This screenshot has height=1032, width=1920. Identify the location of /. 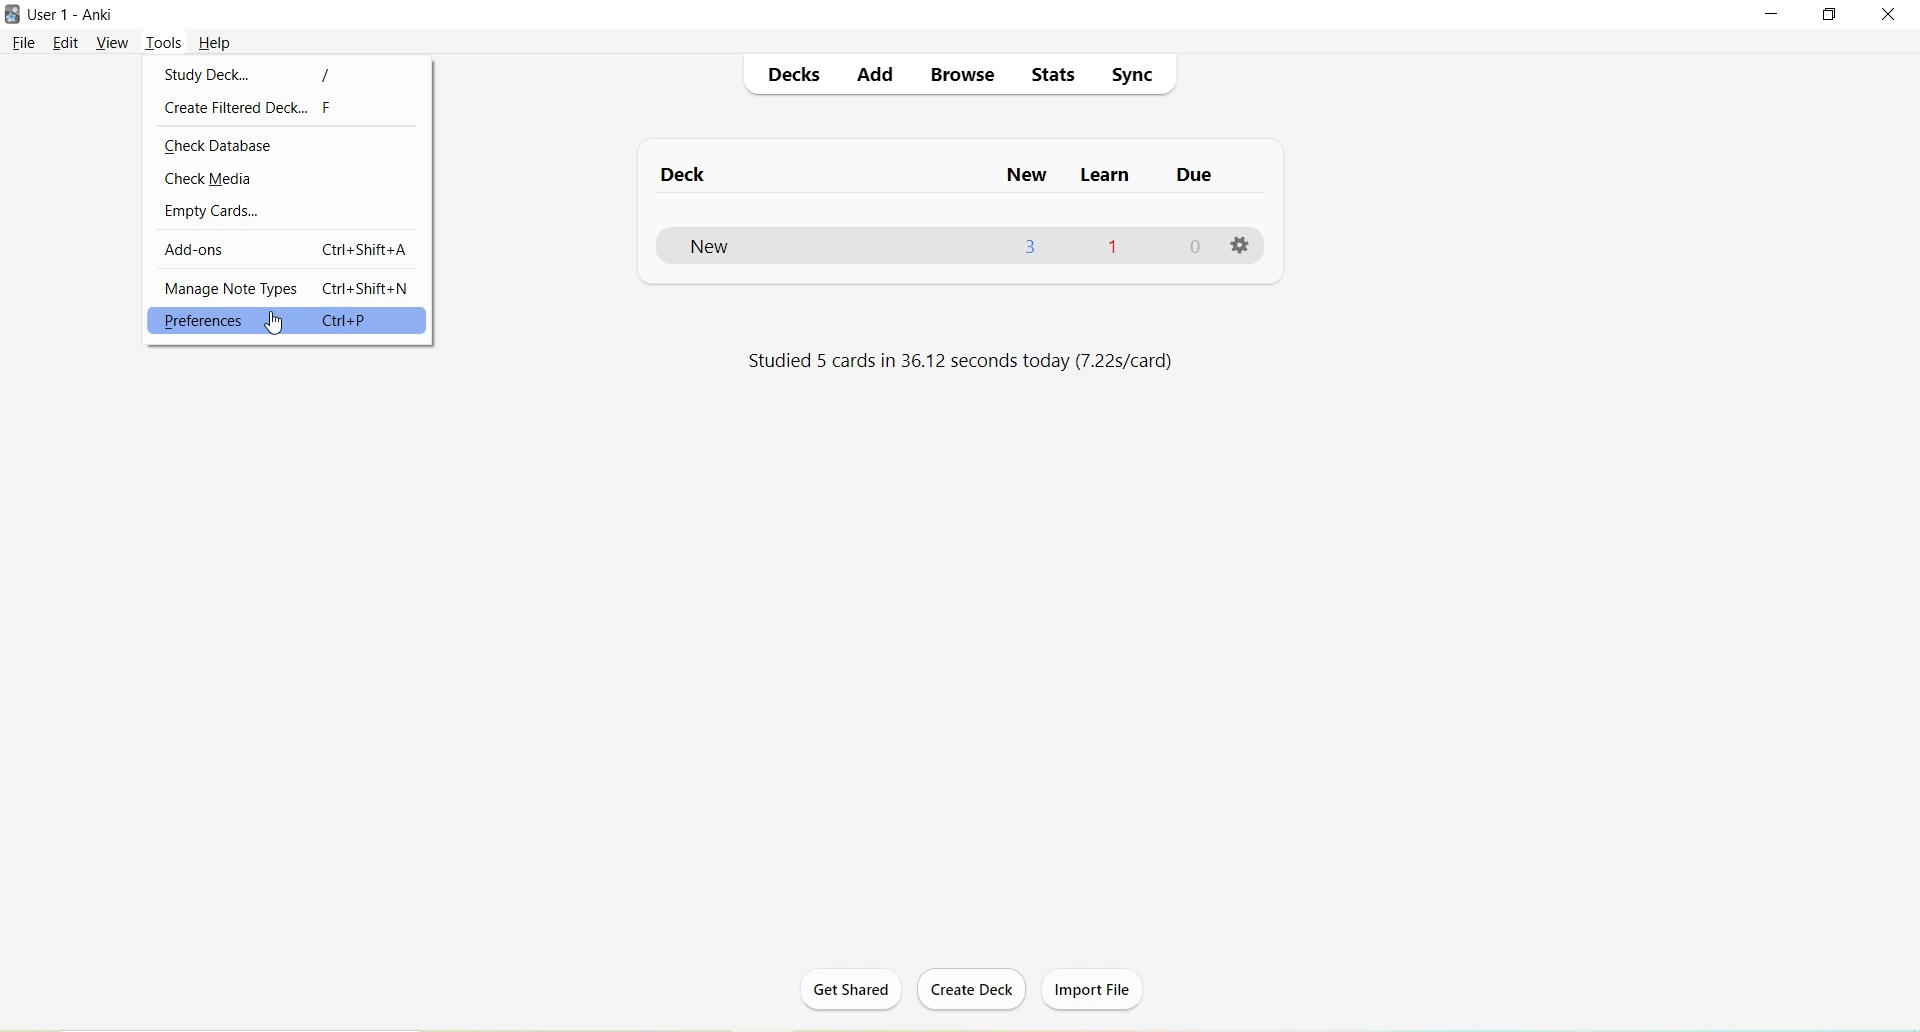
(327, 75).